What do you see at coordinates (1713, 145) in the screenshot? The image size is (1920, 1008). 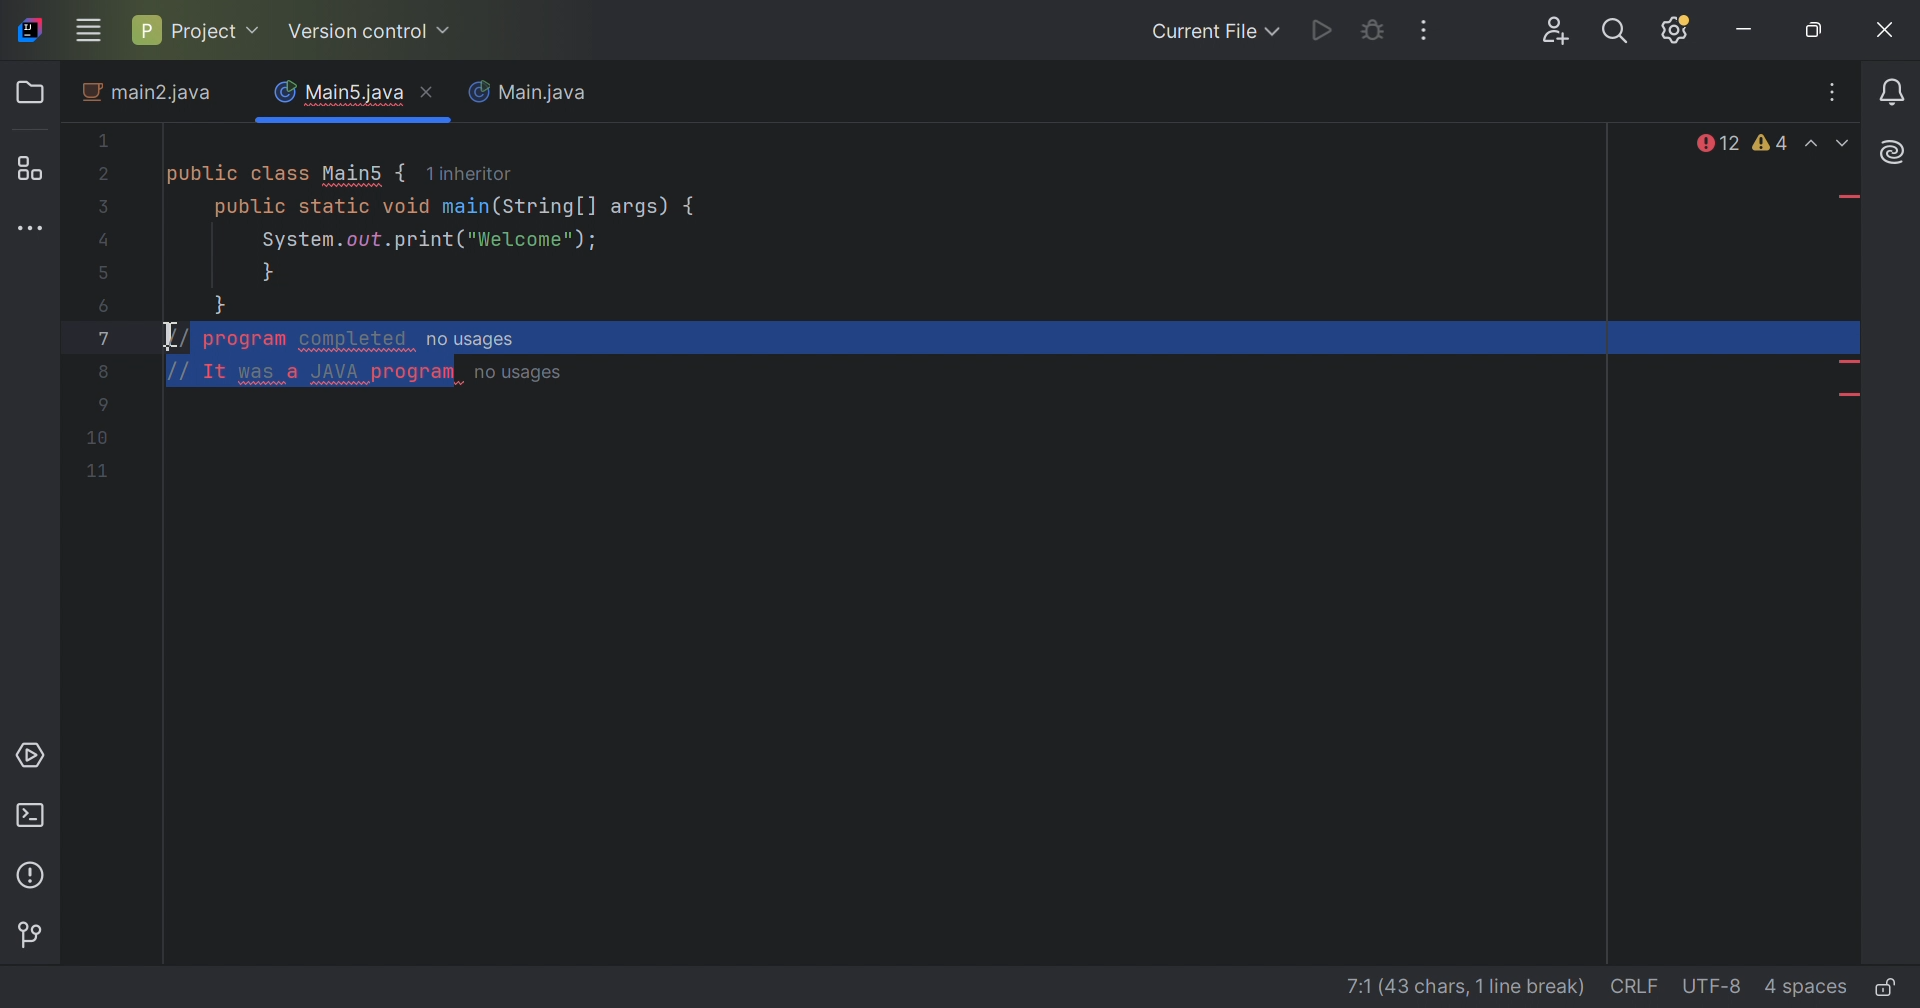 I see `Error notification` at bounding box center [1713, 145].